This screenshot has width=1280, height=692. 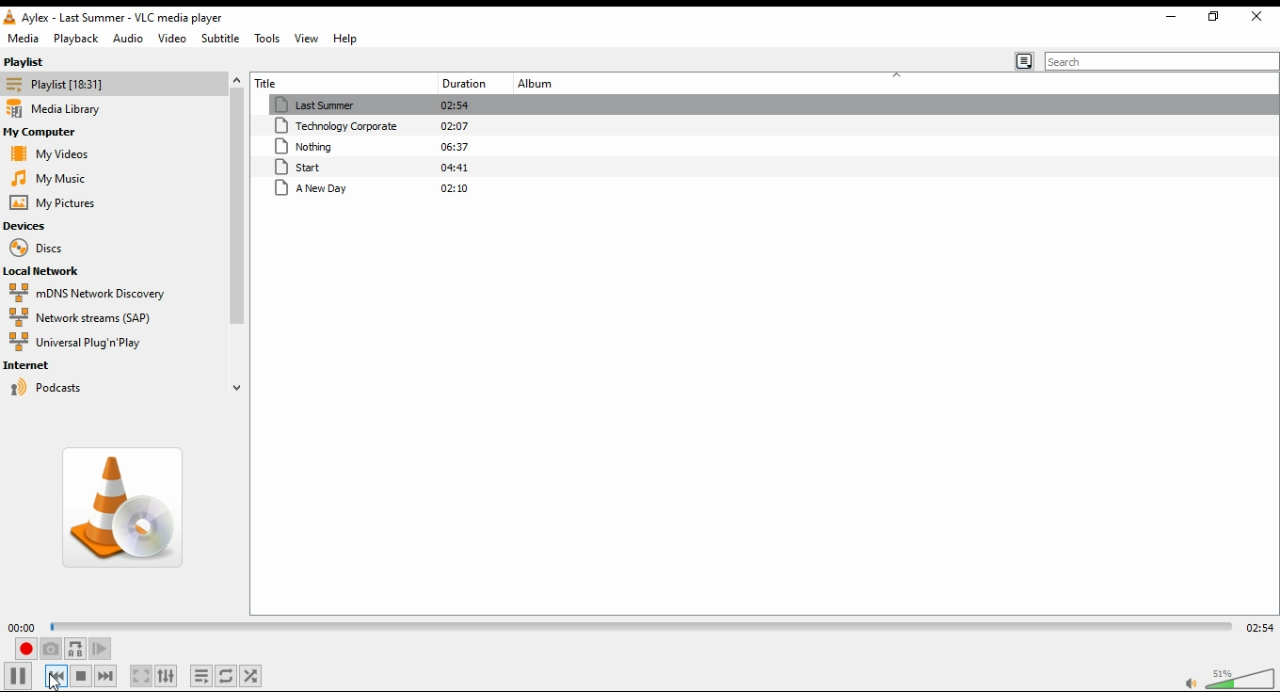 I want to click on video, so click(x=168, y=36).